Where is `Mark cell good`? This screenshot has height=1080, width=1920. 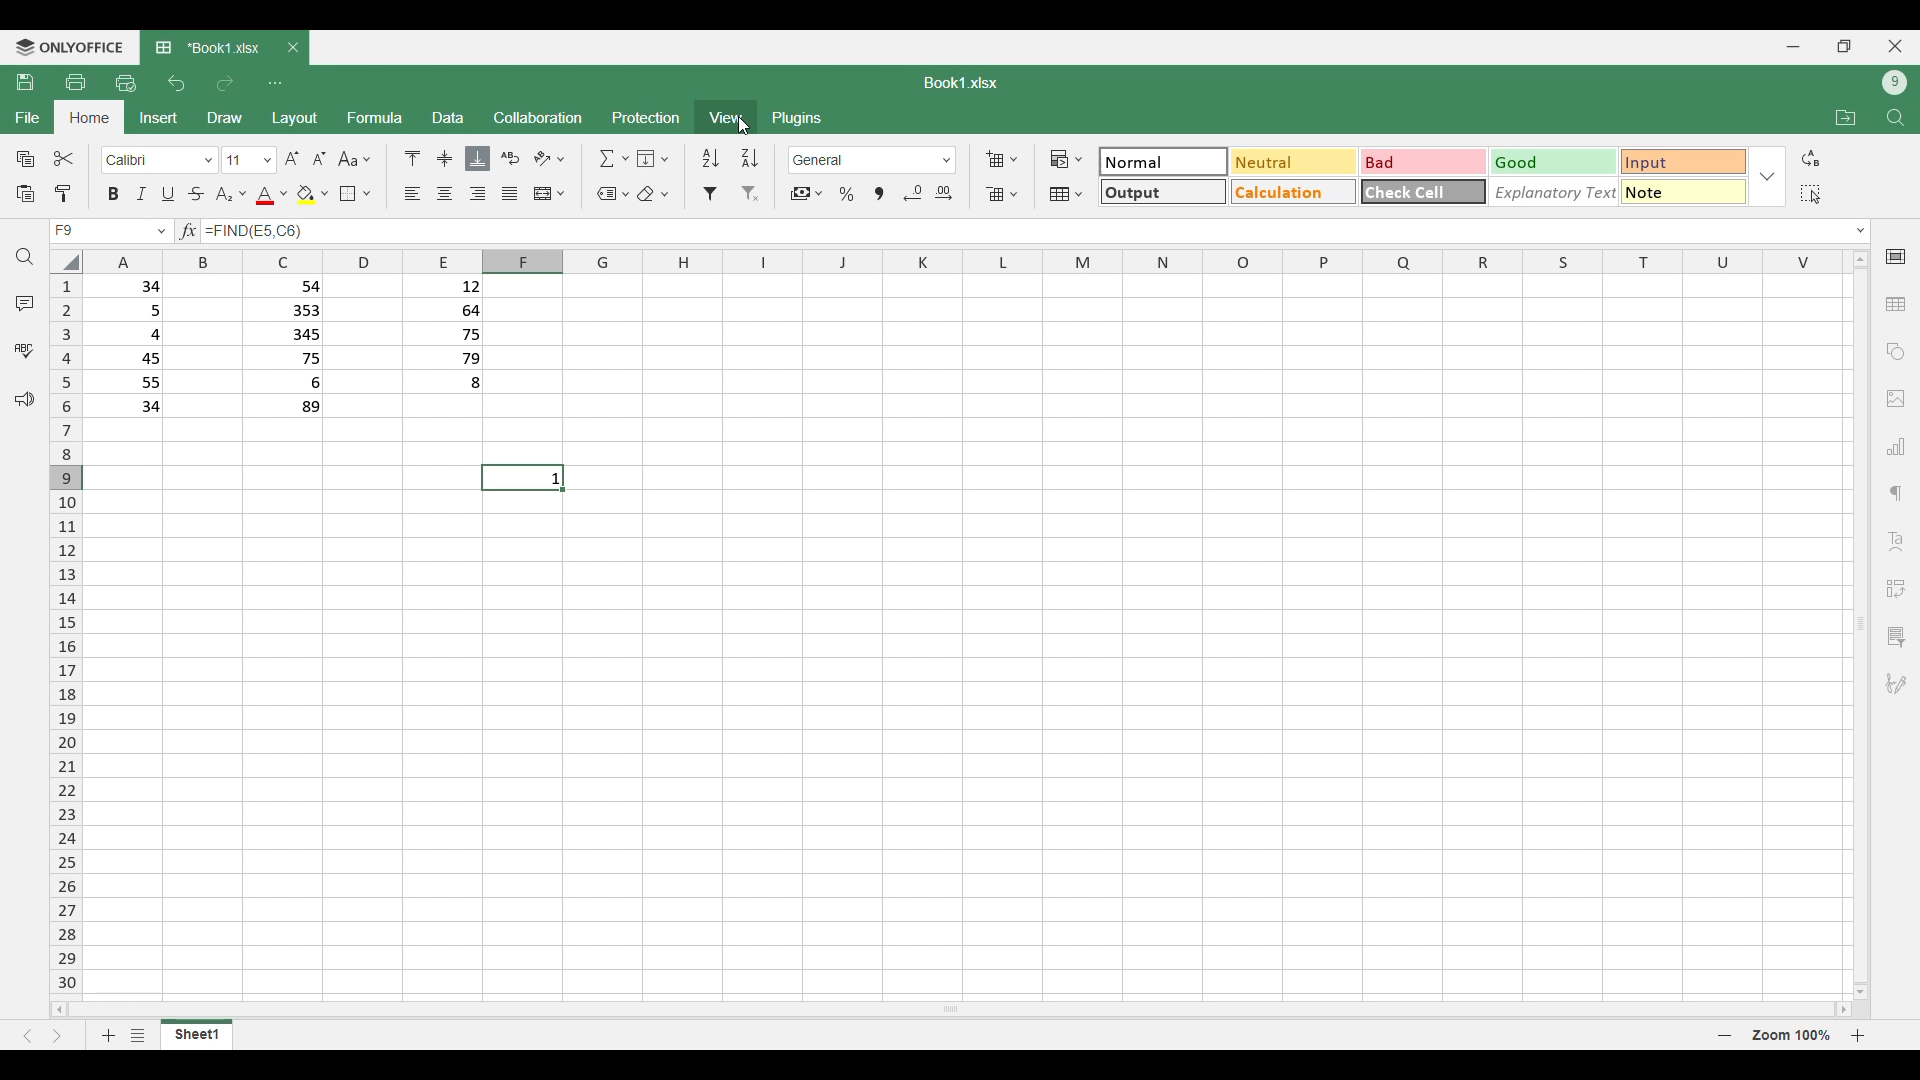
Mark cell good is located at coordinates (1554, 161).